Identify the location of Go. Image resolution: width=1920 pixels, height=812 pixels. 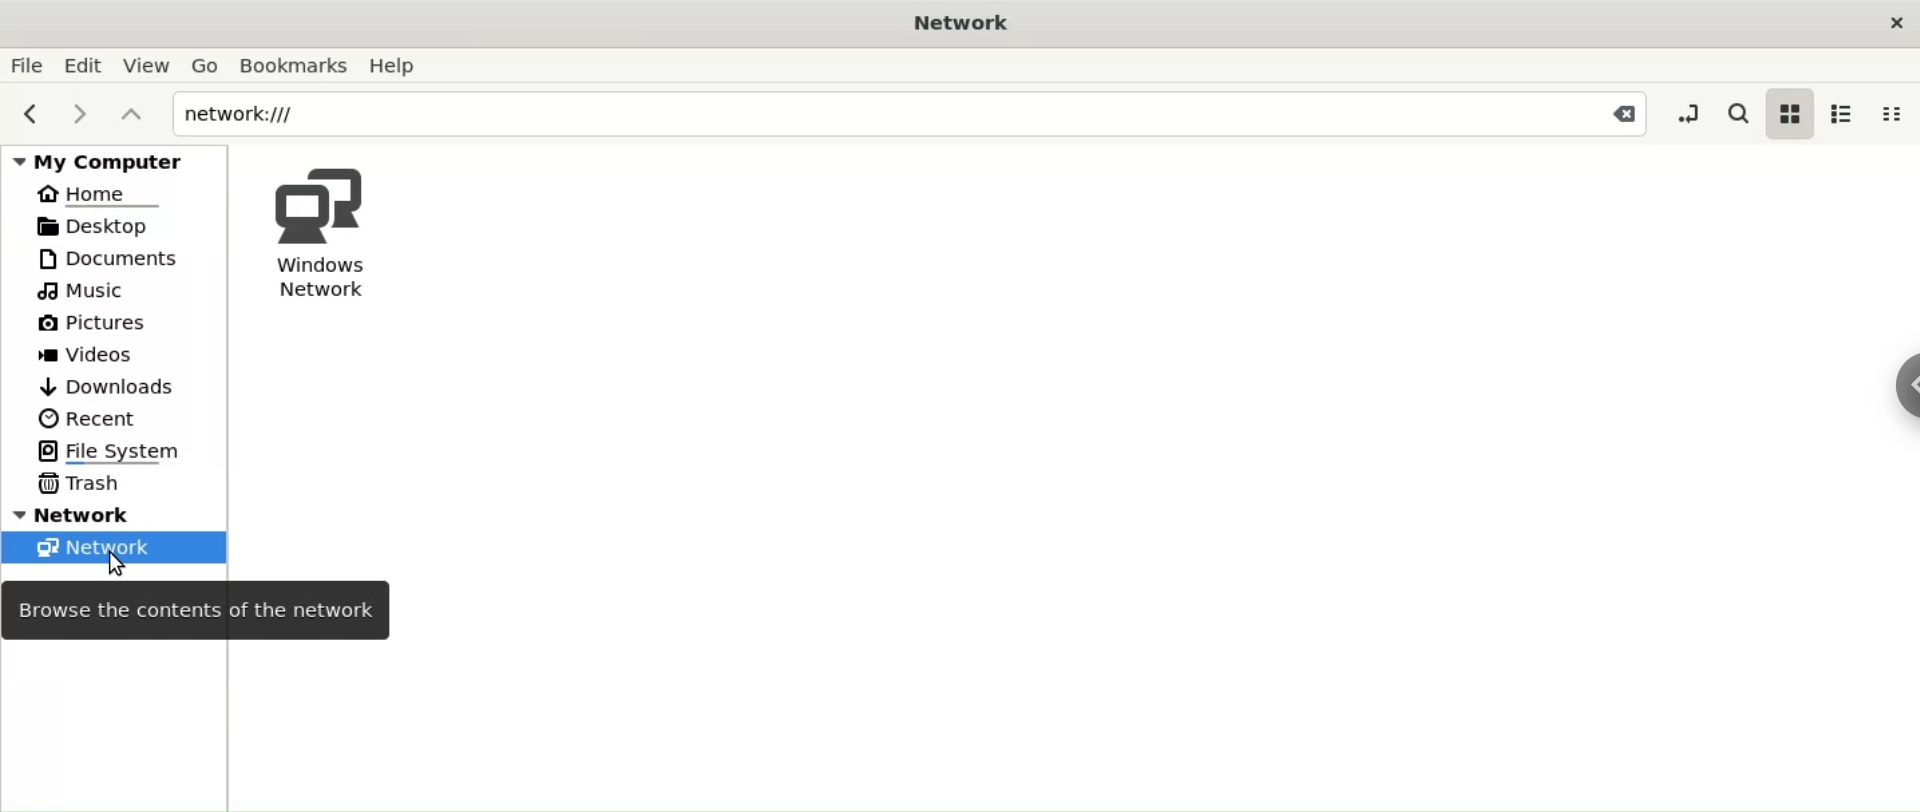
(202, 64).